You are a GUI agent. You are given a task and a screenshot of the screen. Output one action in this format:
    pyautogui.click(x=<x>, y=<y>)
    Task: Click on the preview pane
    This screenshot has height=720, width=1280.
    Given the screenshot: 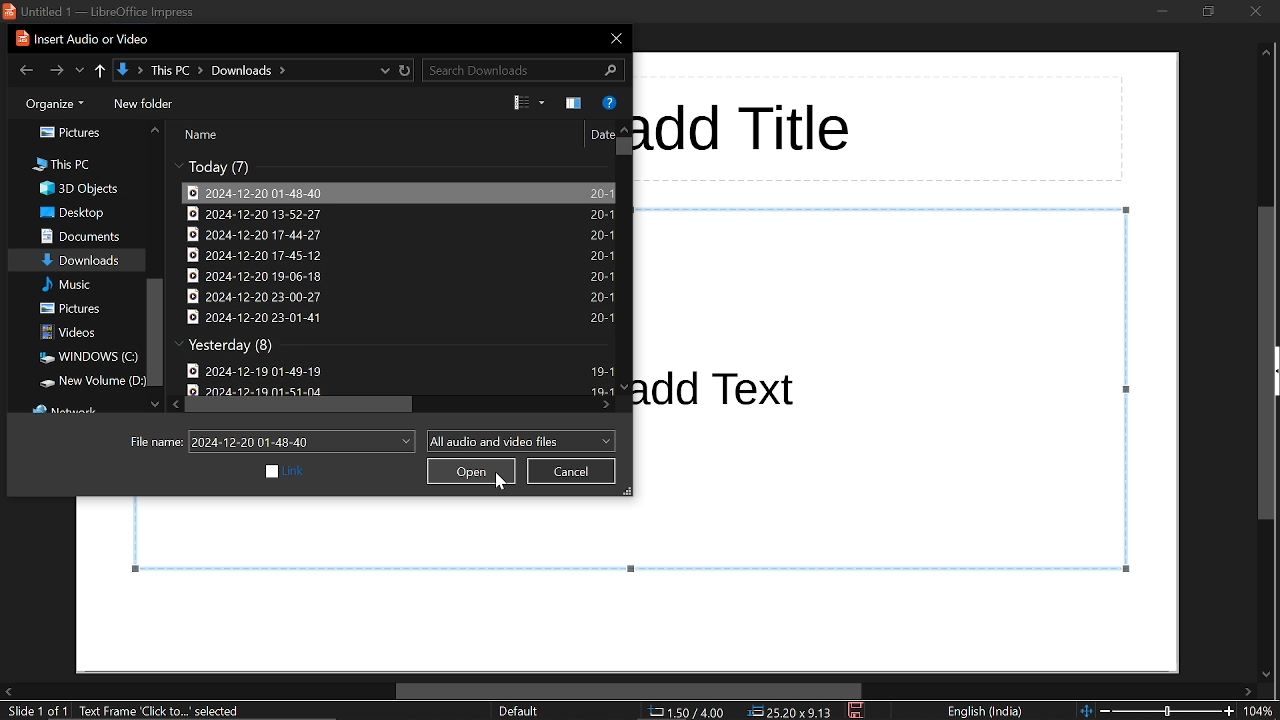 What is the action you would take?
    pyautogui.click(x=572, y=103)
    